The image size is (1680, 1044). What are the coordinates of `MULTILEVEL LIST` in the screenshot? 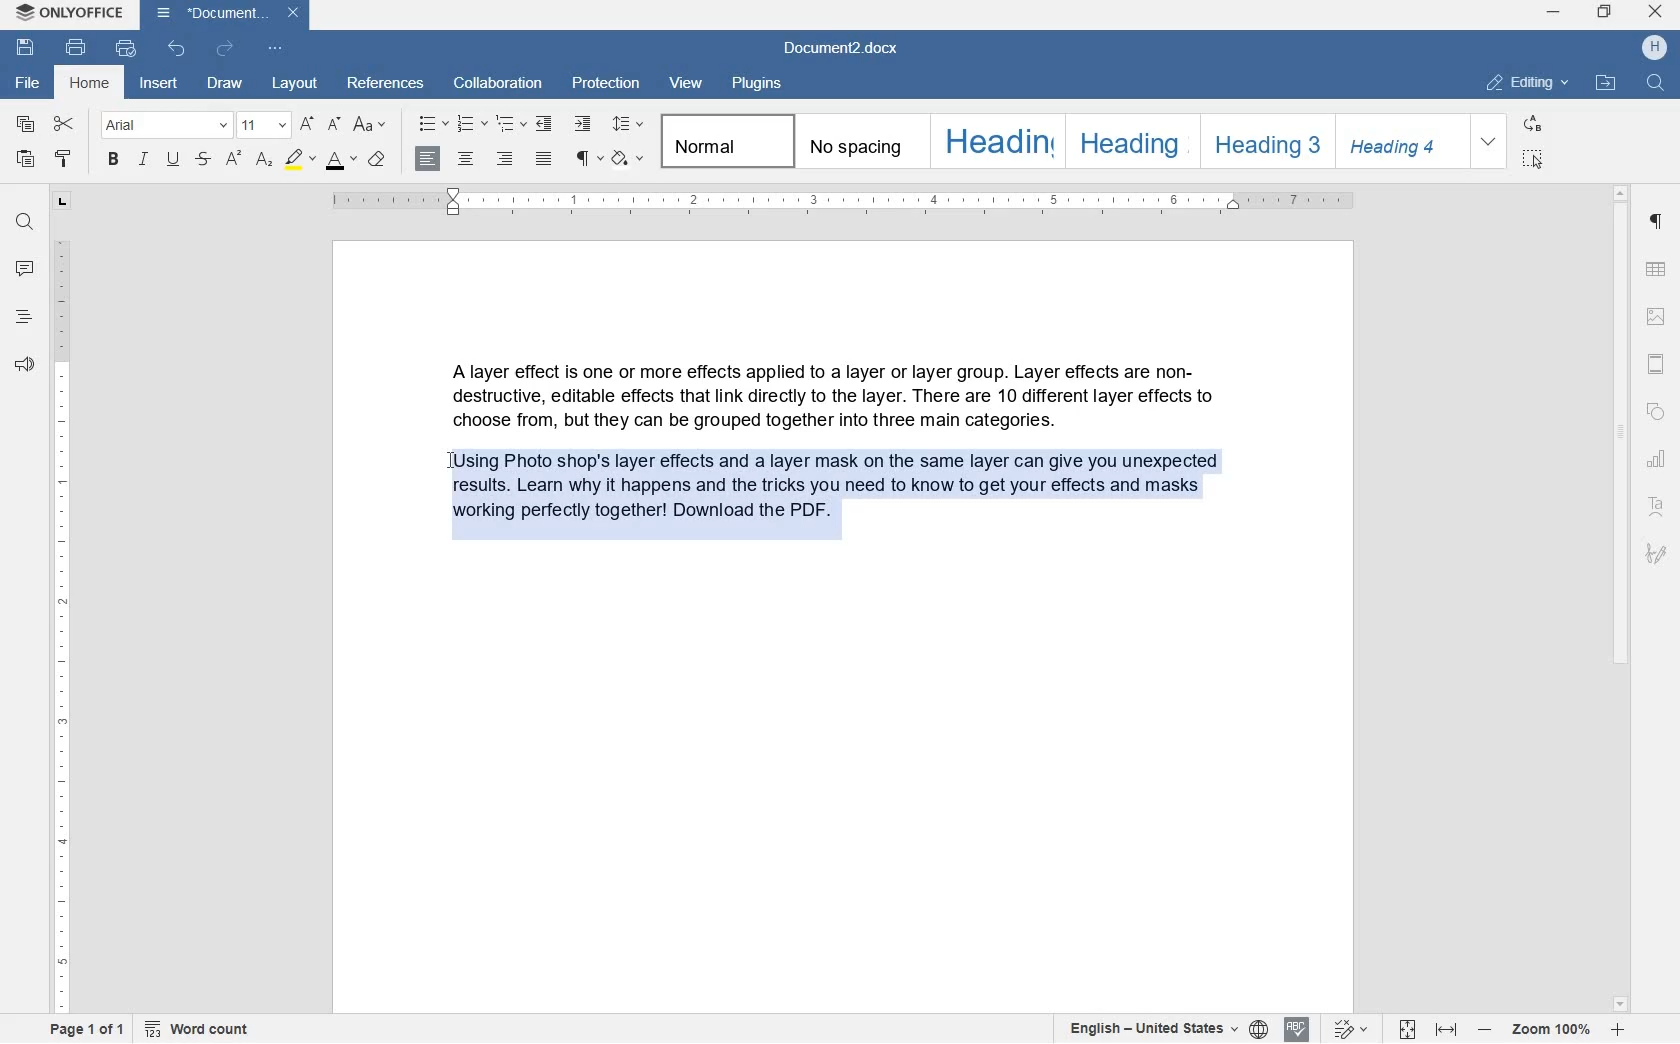 It's located at (509, 123).